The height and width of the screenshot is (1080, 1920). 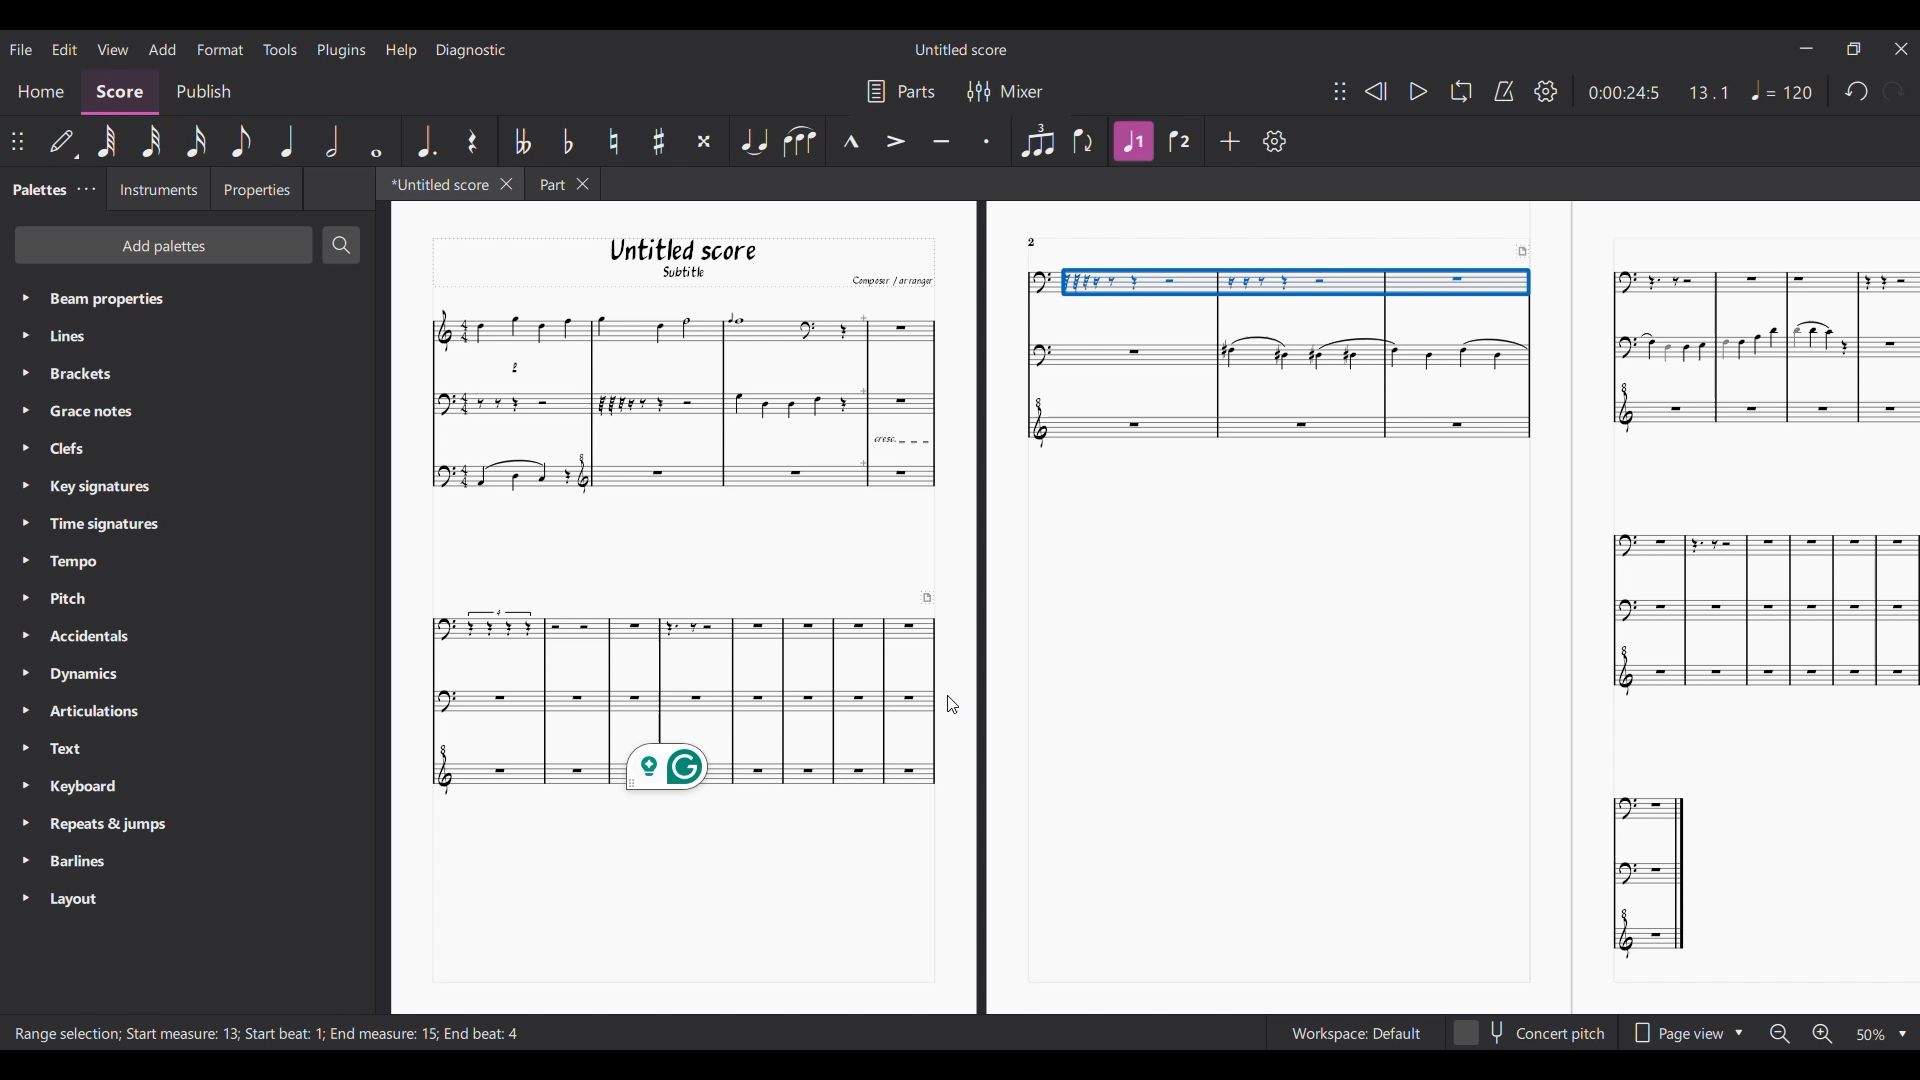 What do you see at coordinates (23, 49) in the screenshot?
I see `File menu` at bounding box center [23, 49].